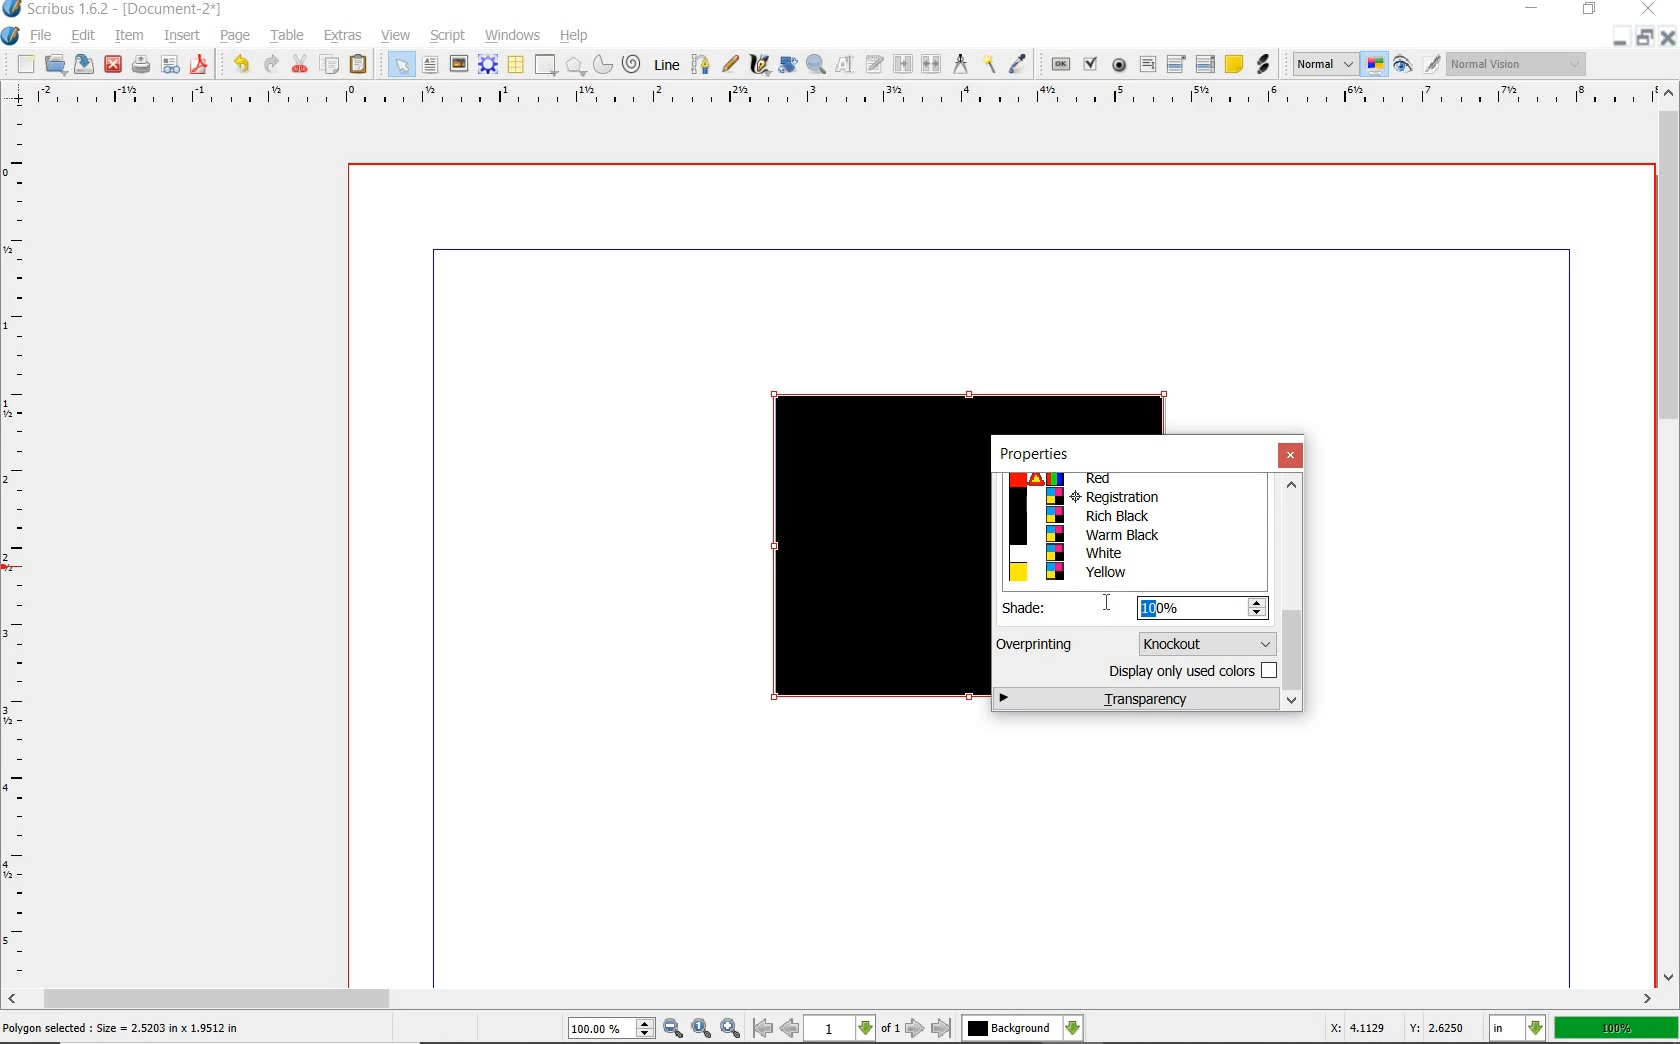 This screenshot has width=1680, height=1044. What do you see at coordinates (1108, 603) in the screenshot?
I see `cursor` at bounding box center [1108, 603].